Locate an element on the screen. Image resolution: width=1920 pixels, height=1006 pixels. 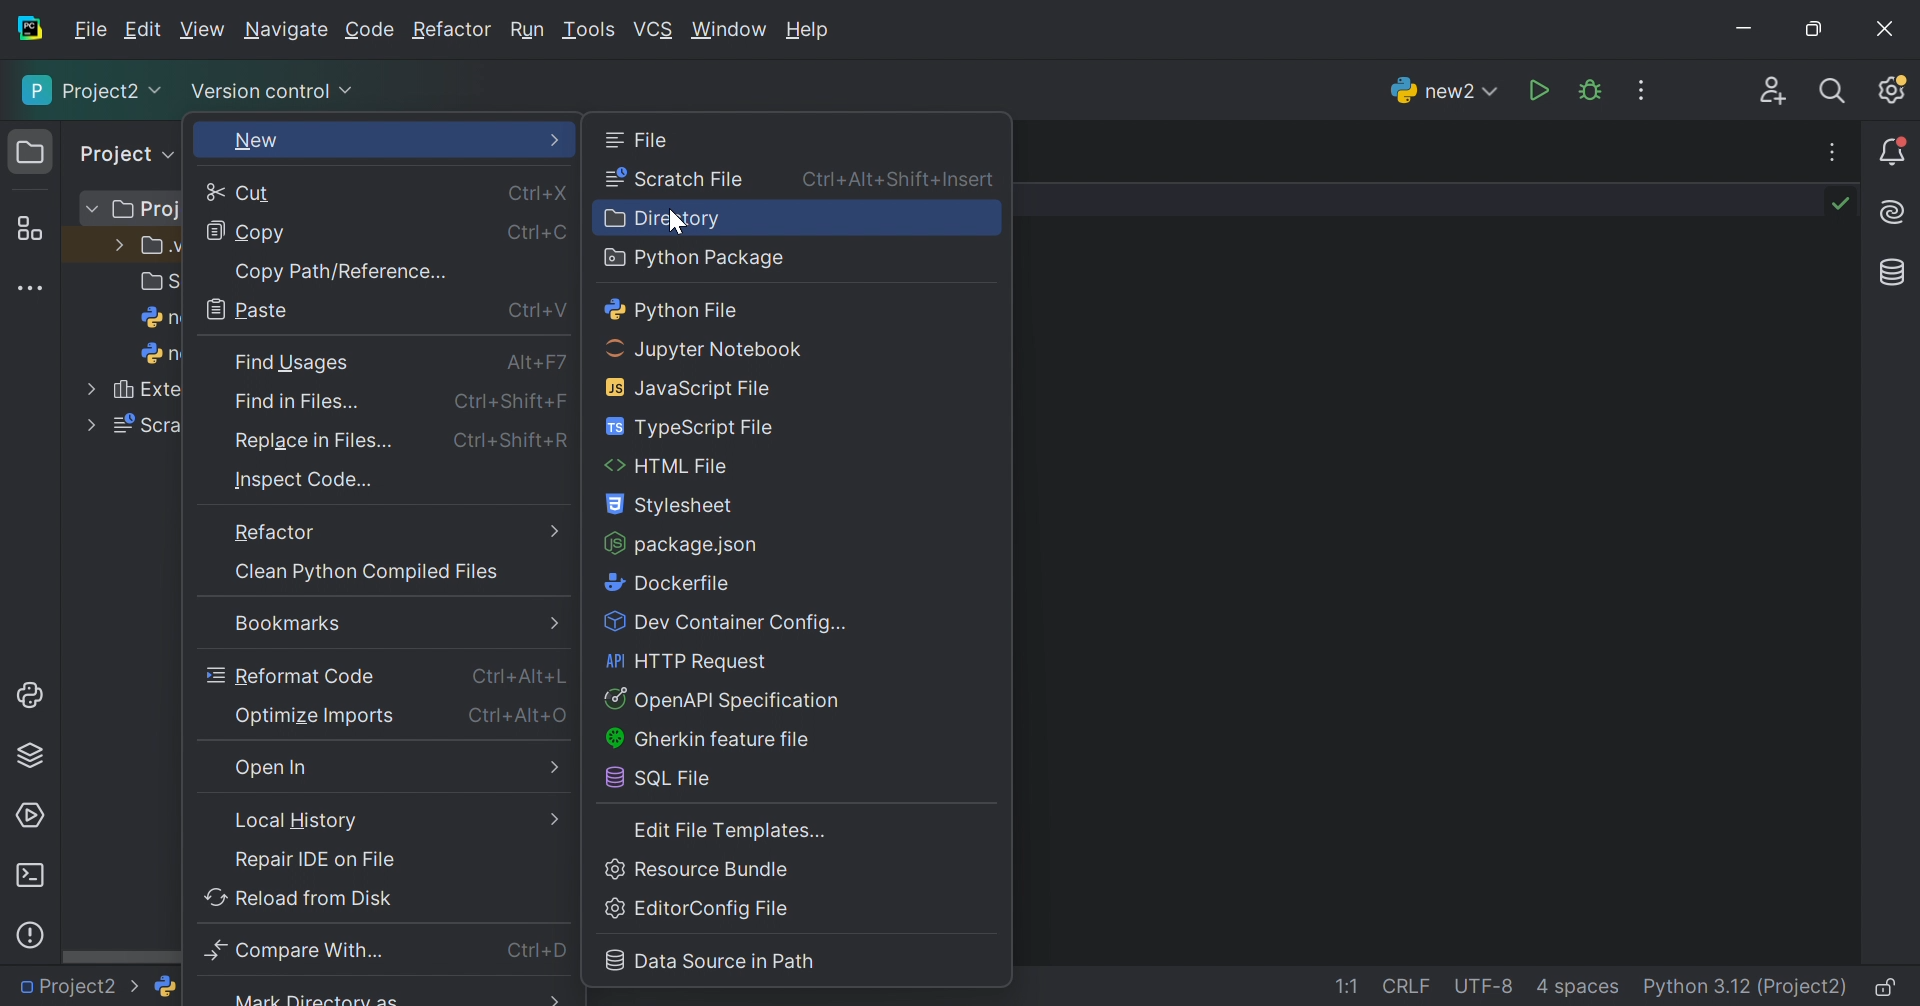
CRLF is located at coordinates (1405, 985).